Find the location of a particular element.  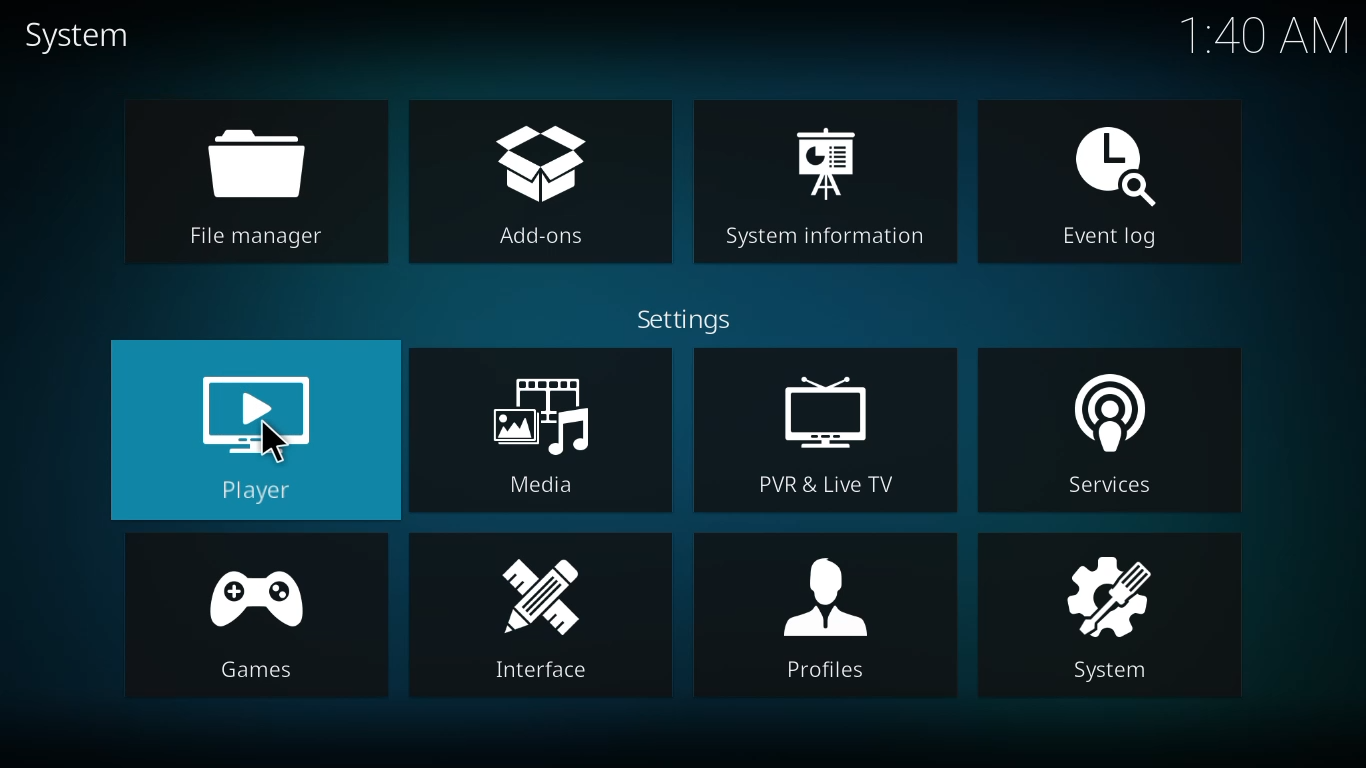

cursor is located at coordinates (276, 442).